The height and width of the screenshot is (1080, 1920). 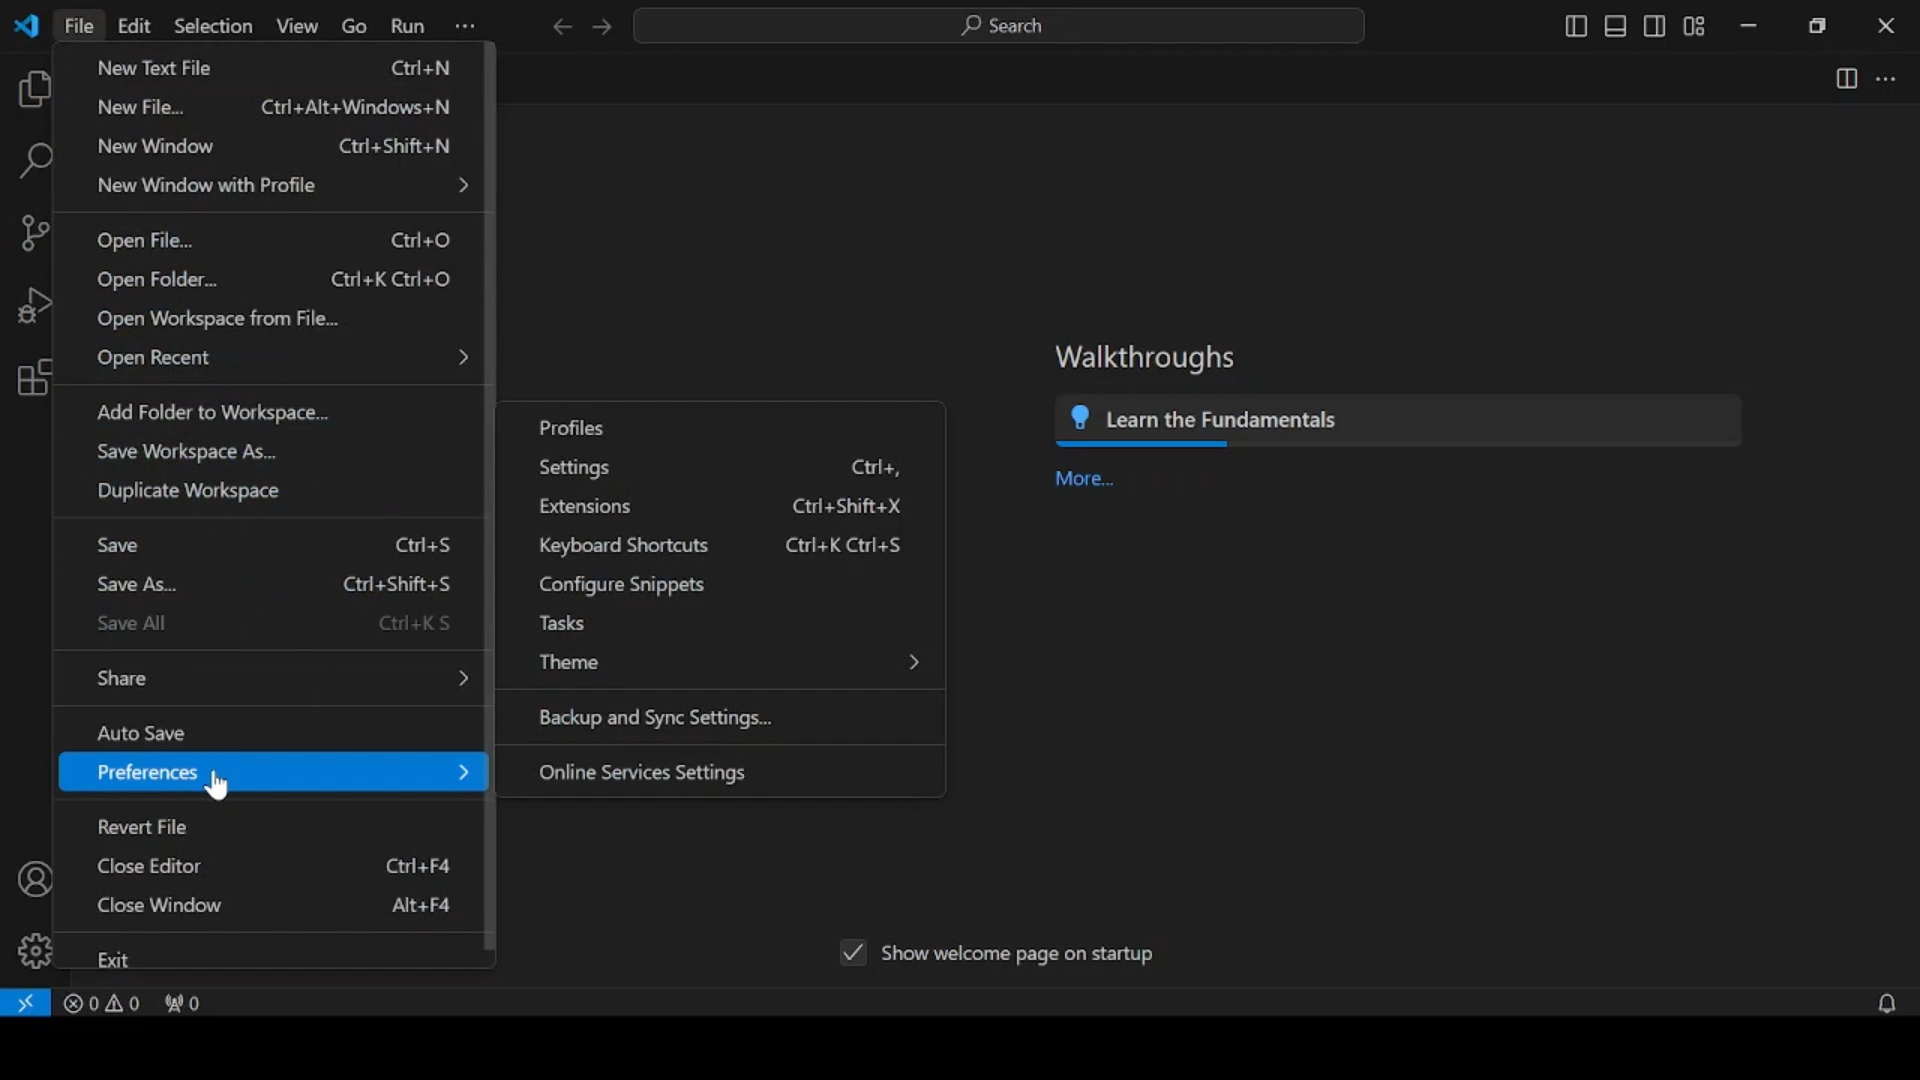 I want to click on Walkthroughs, so click(x=1142, y=357).